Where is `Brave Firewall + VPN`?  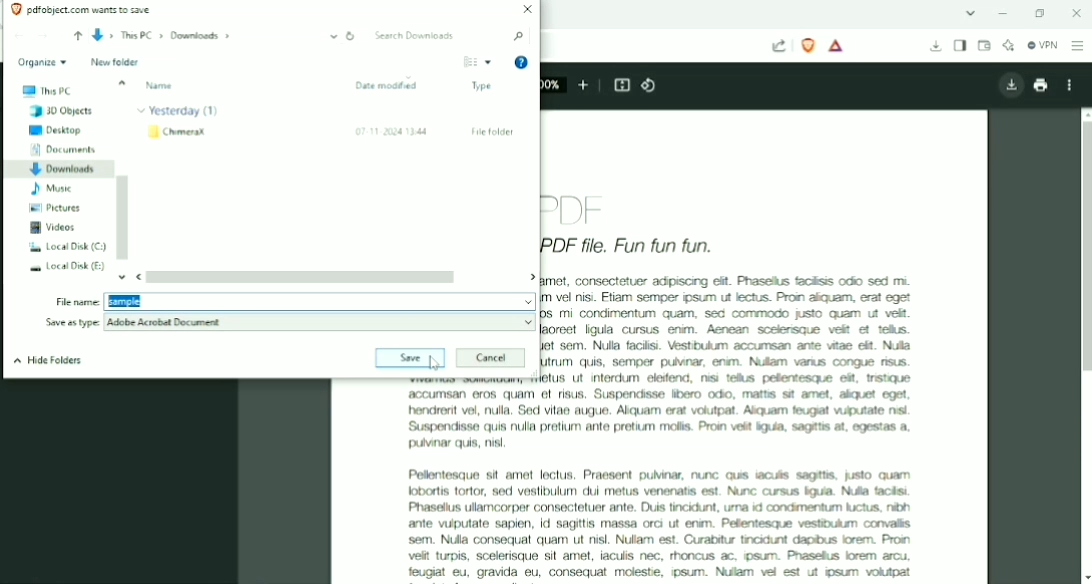
Brave Firewall + VPN is located at coordinates (1042, 45).